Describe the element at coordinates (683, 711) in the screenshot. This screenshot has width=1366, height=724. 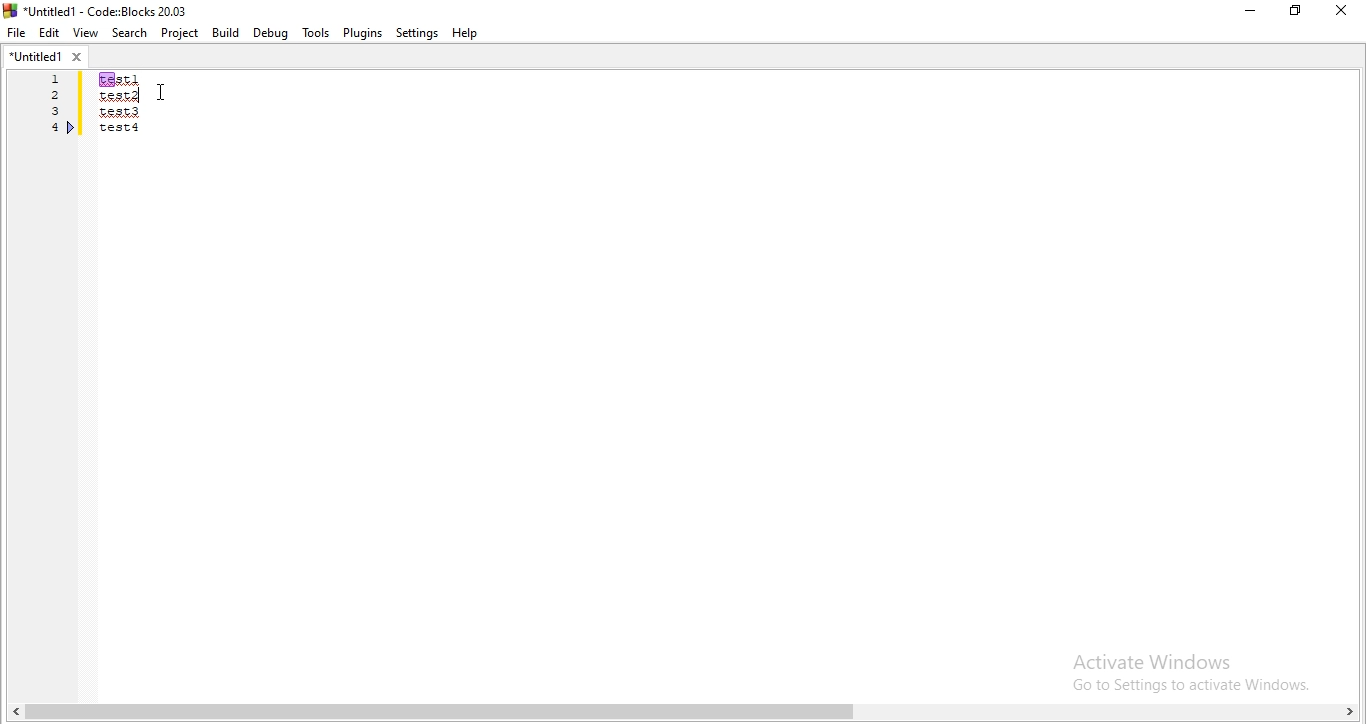
I see `scroll bar` at that location.